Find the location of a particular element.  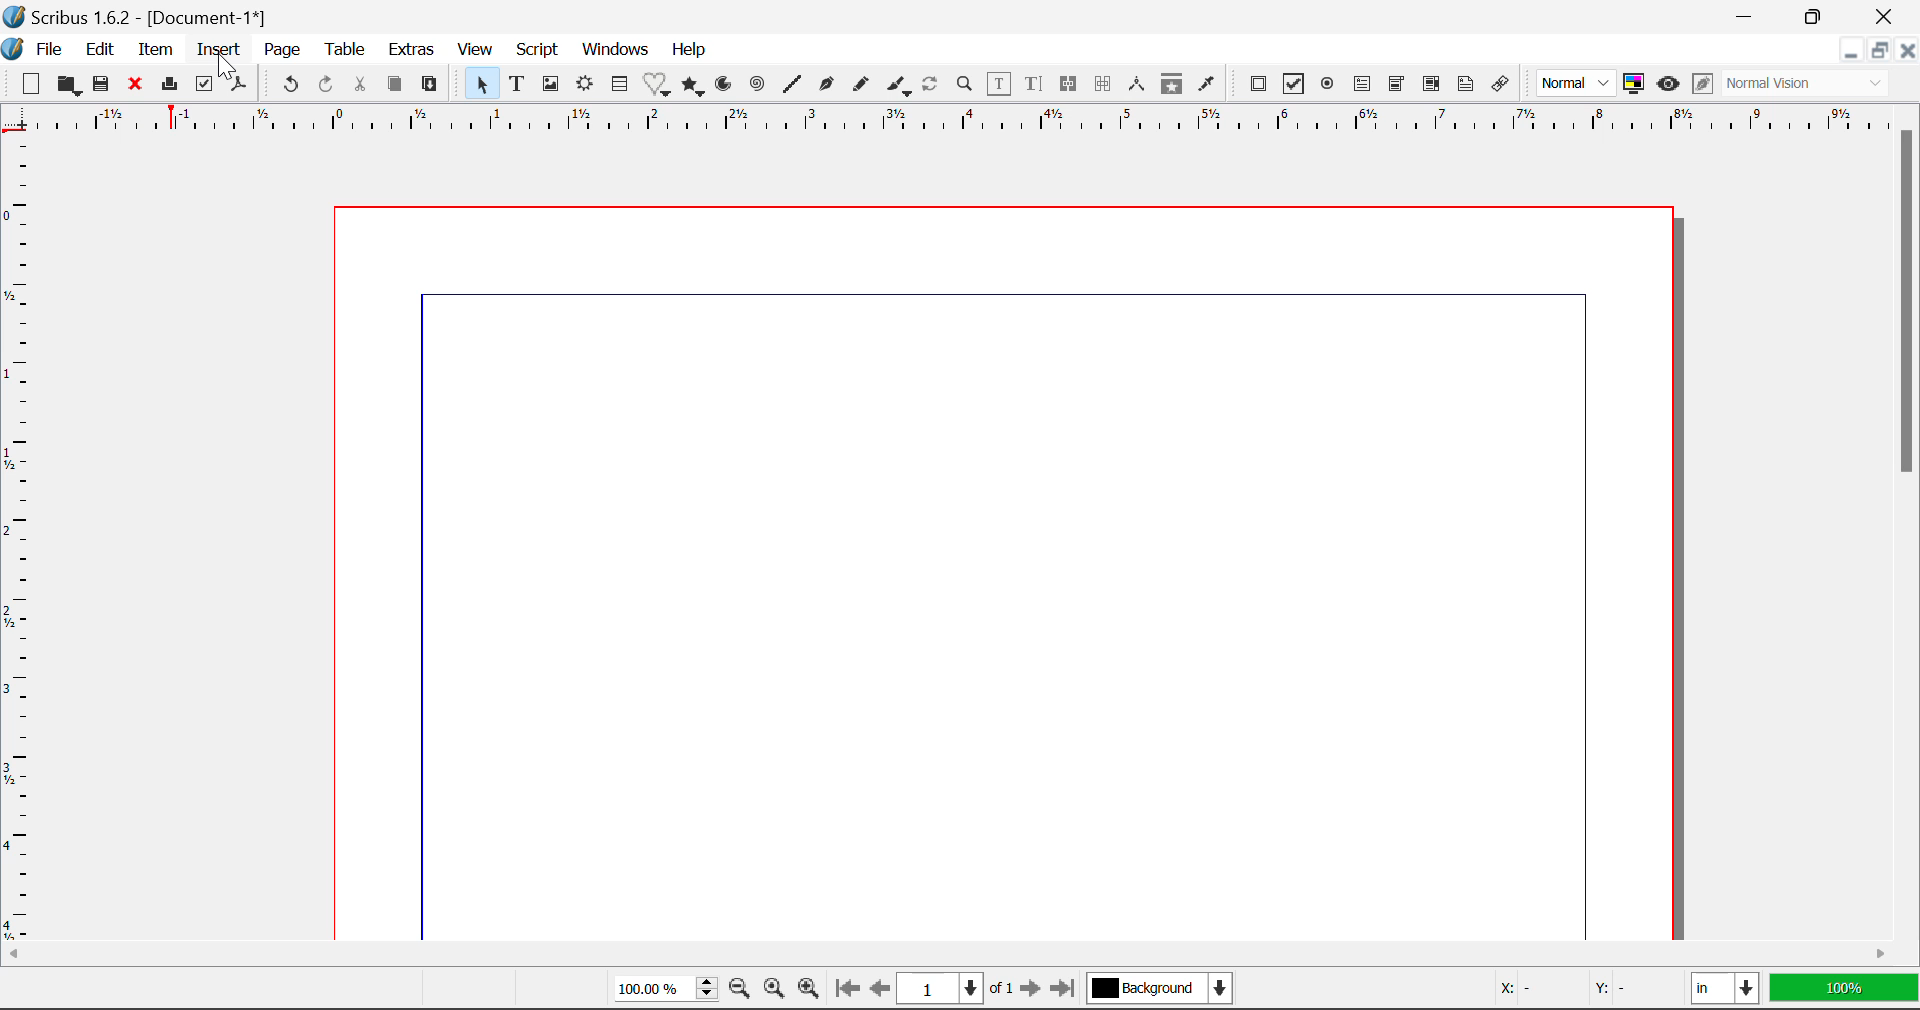

Image Frames is located at coordinates (550, 84).